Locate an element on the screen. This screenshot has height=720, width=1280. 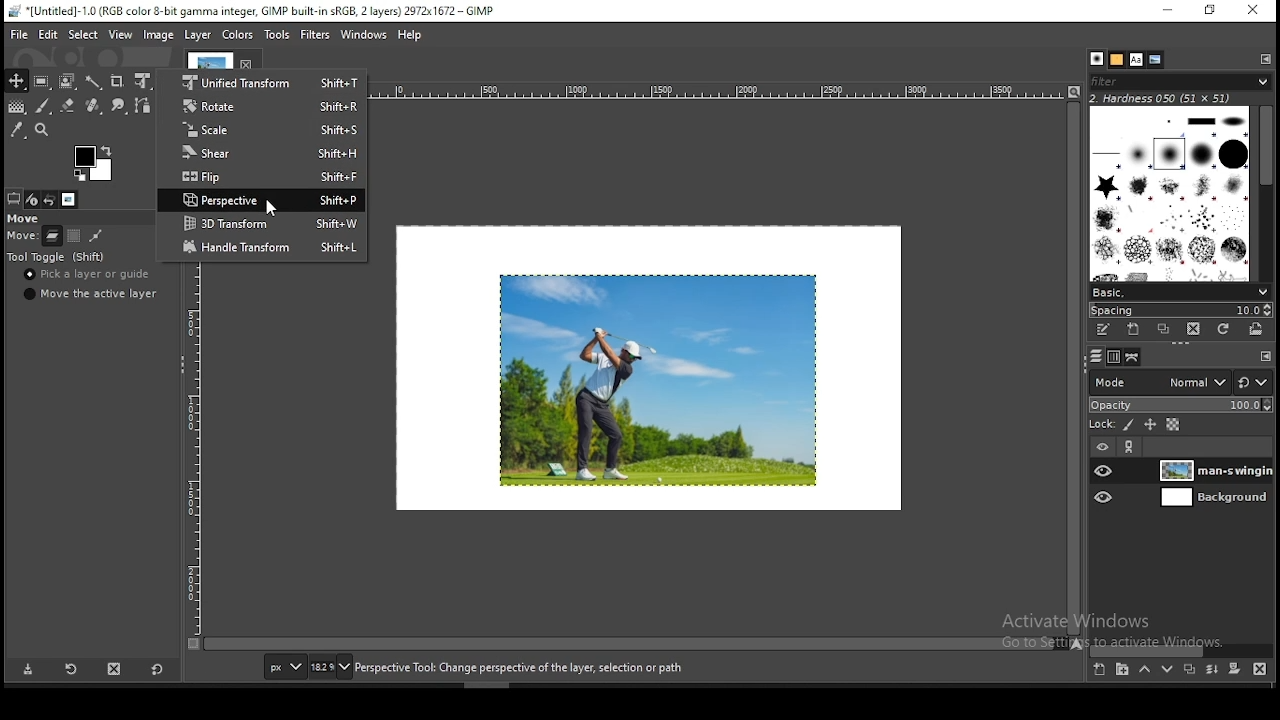
configure this tab is located at coordinates (172, 199).